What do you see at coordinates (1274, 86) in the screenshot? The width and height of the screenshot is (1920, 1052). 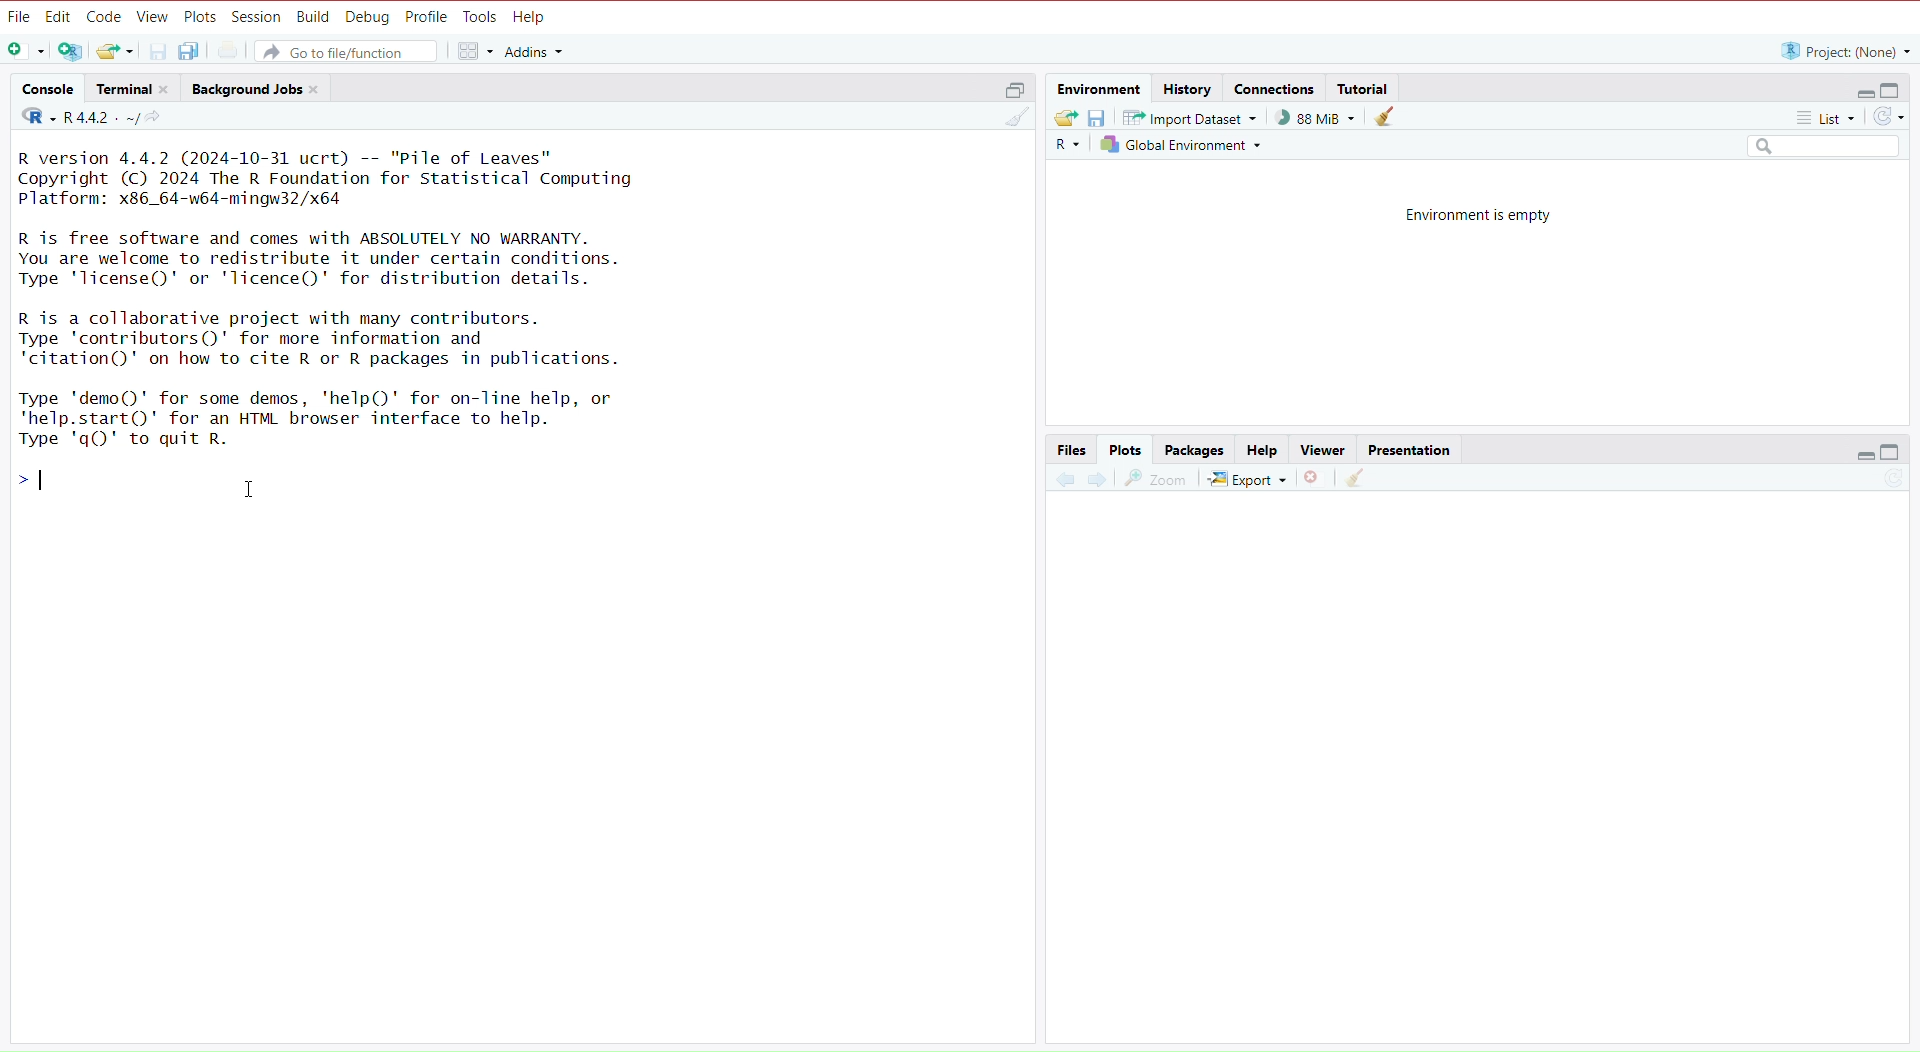 I see `Connections` at bounding box center [1274, 86].